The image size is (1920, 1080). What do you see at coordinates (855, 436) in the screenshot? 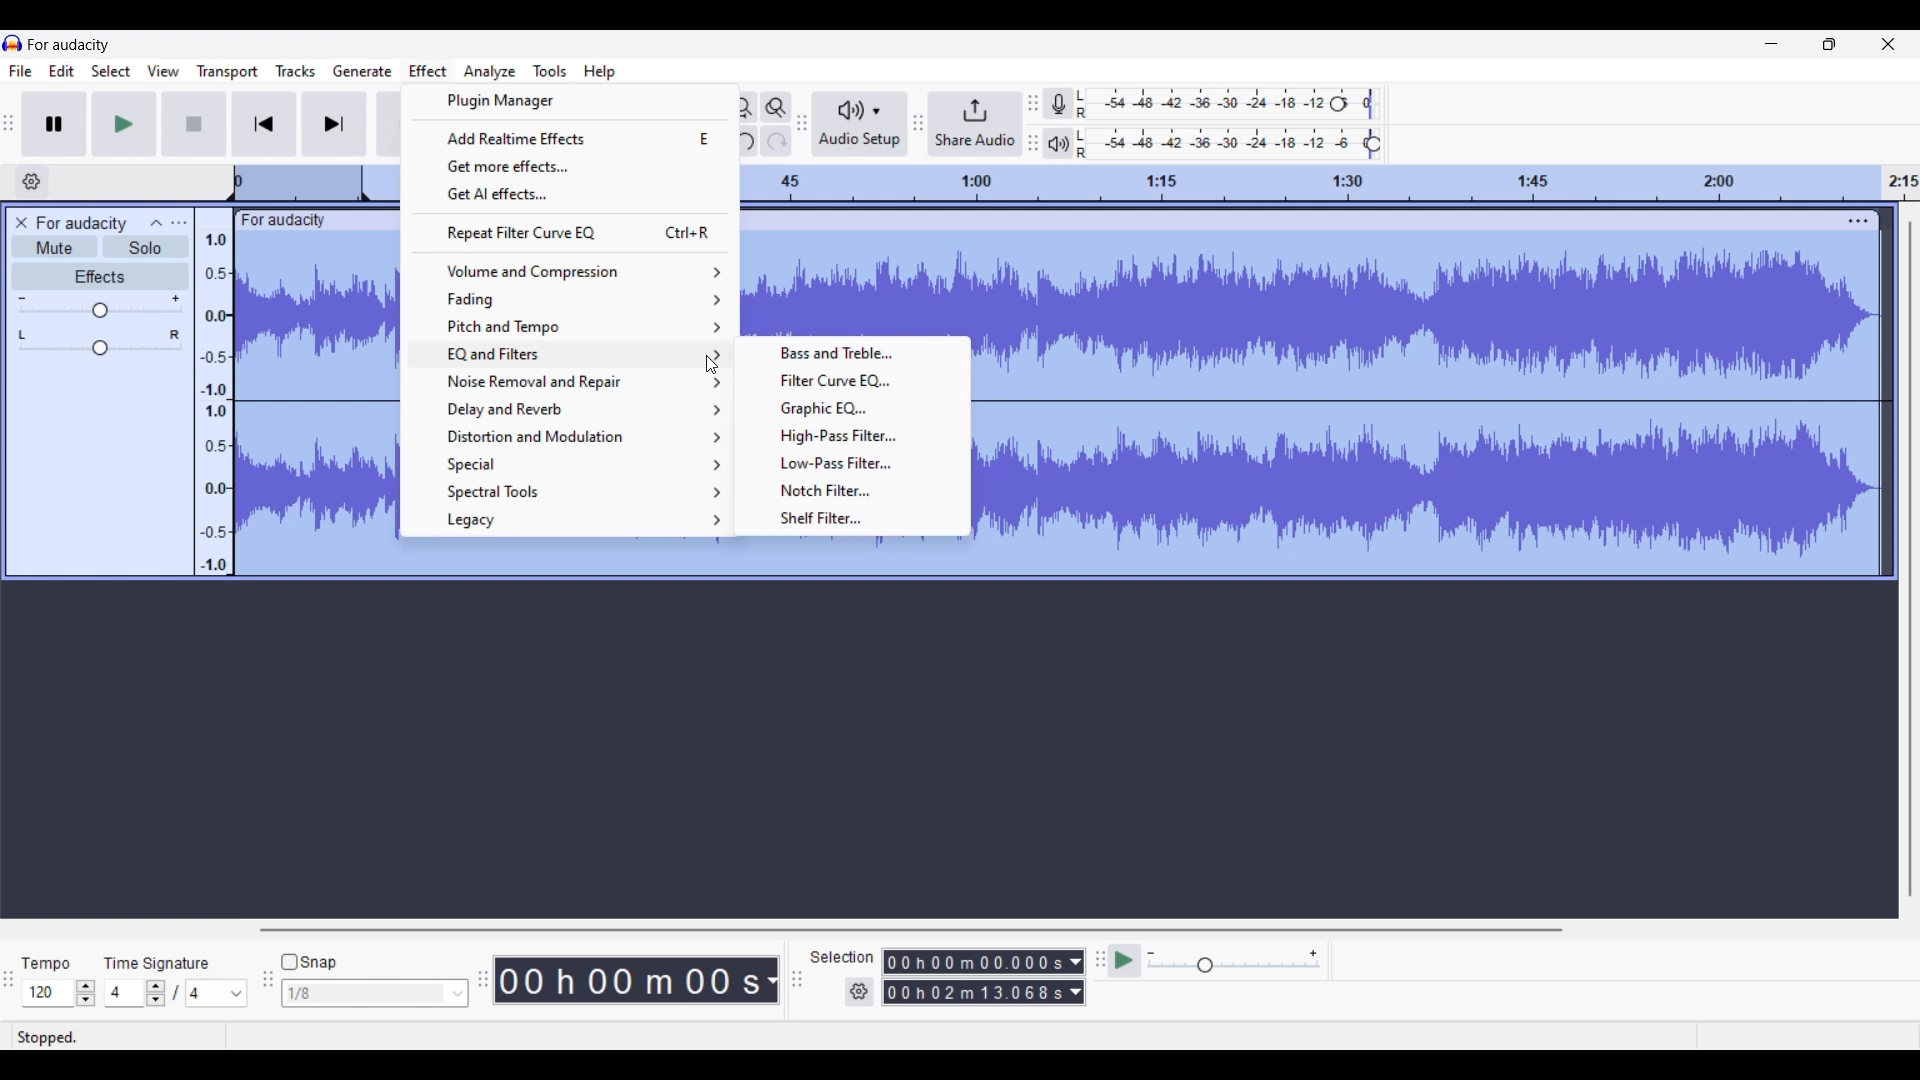
I see `High pass filter` at bounding box center [855, 436].